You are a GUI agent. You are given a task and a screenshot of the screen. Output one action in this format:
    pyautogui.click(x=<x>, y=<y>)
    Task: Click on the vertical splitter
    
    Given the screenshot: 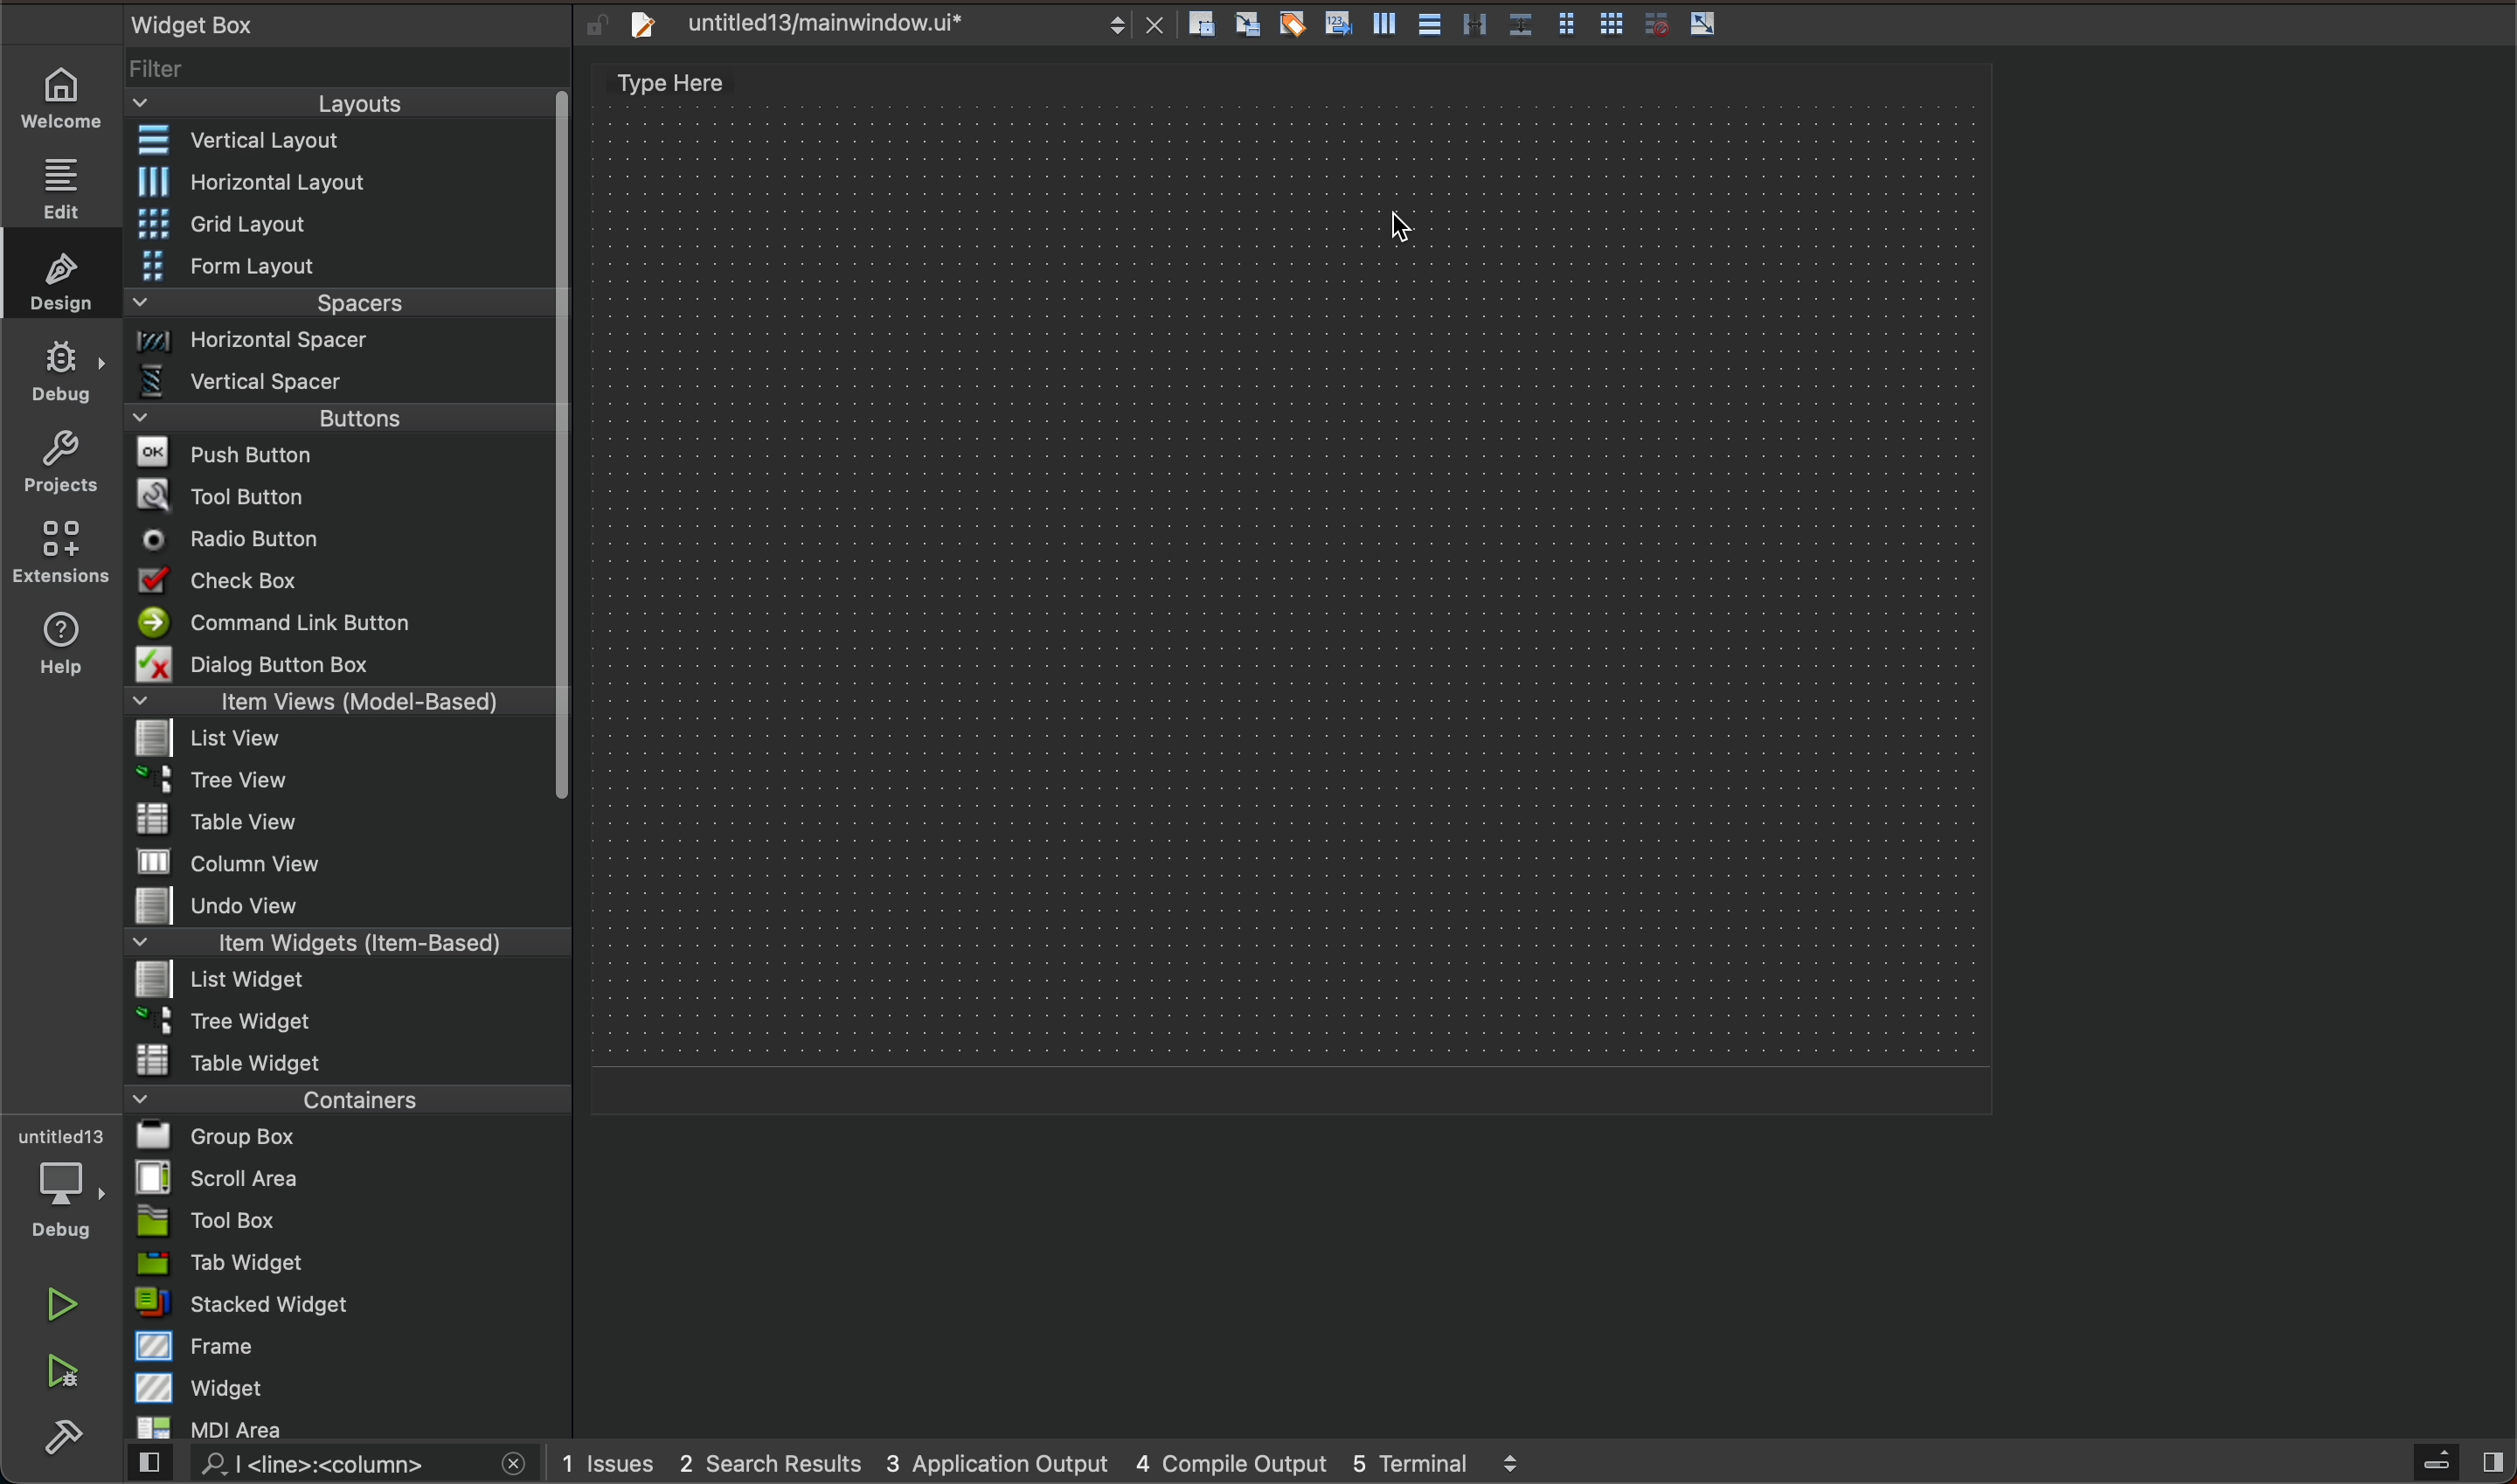 What is the action you would take?
    pyautogui.click(x=1473, y=24)
    